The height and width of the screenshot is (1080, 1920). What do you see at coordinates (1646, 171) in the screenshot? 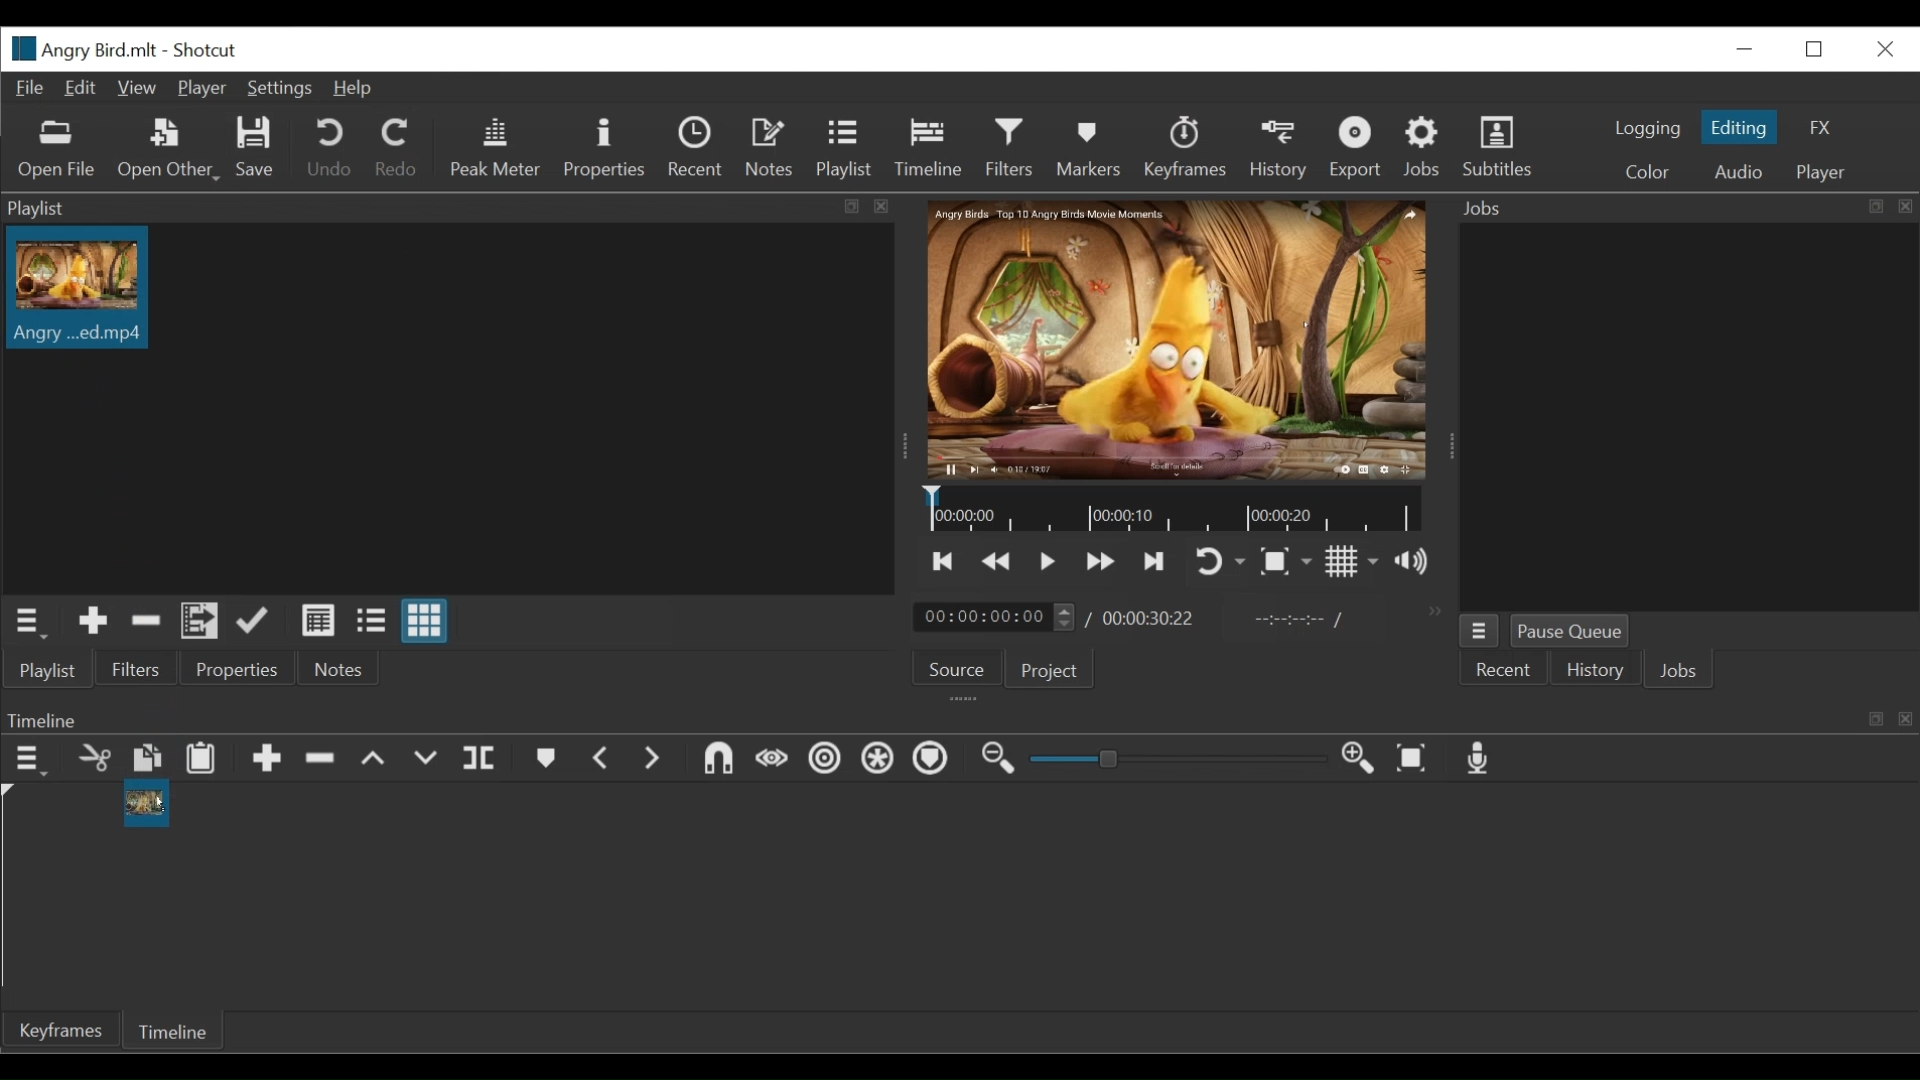
I see `Color` at bounding box center [1646, 171].